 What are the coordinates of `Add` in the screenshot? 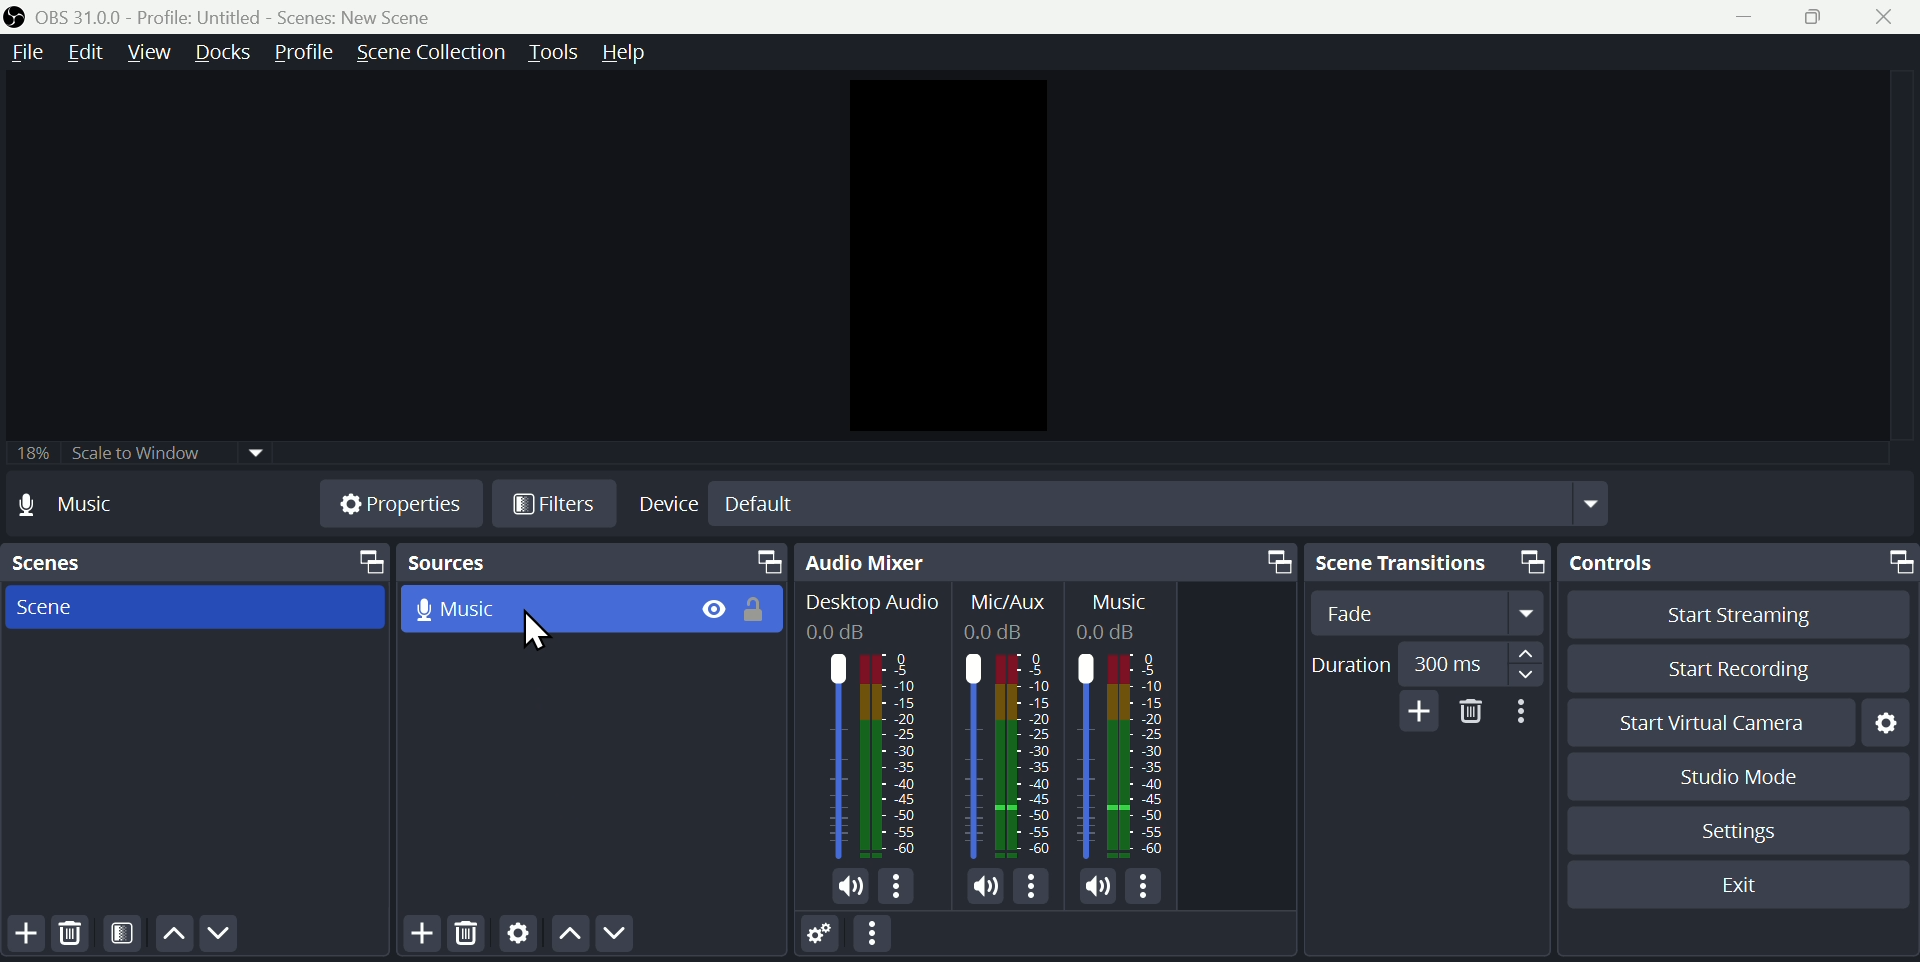 It's located at (420, 936).